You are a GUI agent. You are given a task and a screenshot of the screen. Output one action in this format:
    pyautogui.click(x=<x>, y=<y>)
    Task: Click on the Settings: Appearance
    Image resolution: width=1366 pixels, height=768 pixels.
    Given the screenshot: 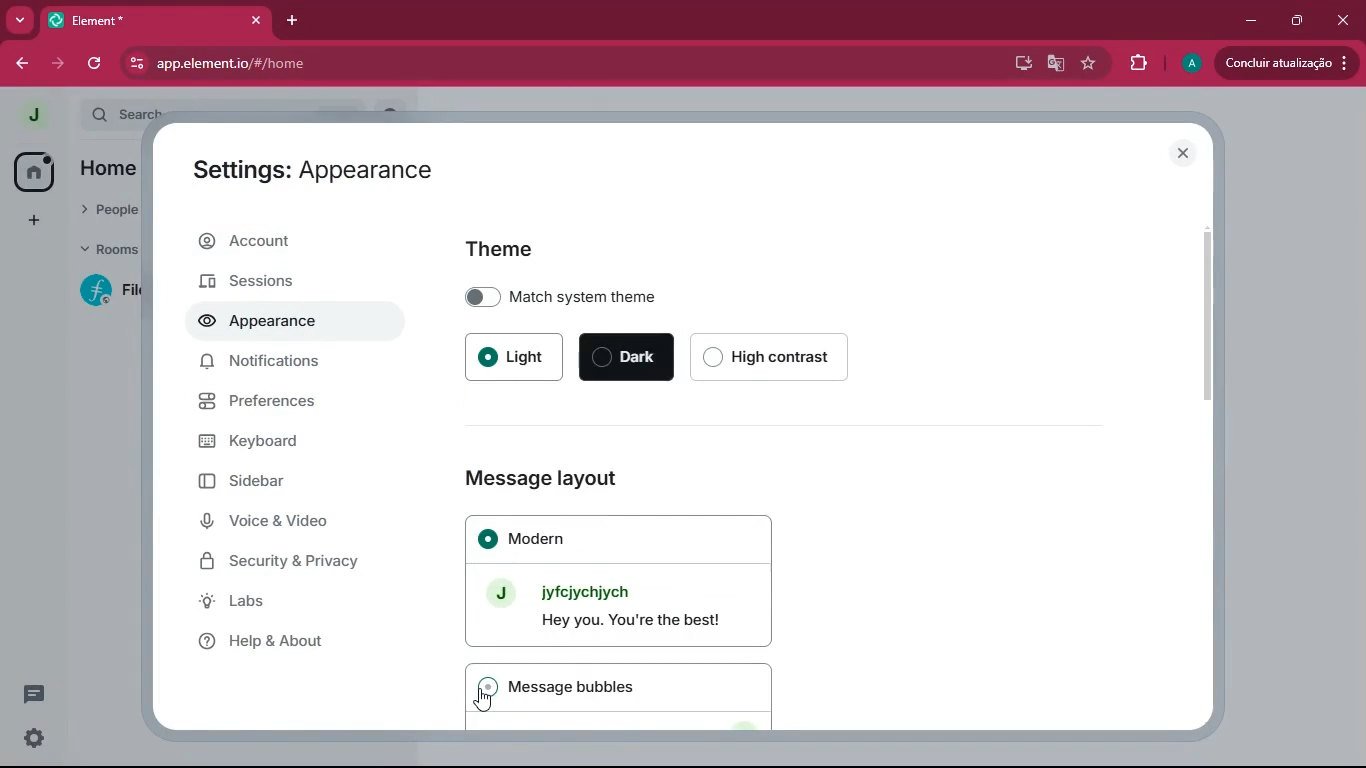 What is the action you would take?
    pyautogui.click(x=310, y=171)
    